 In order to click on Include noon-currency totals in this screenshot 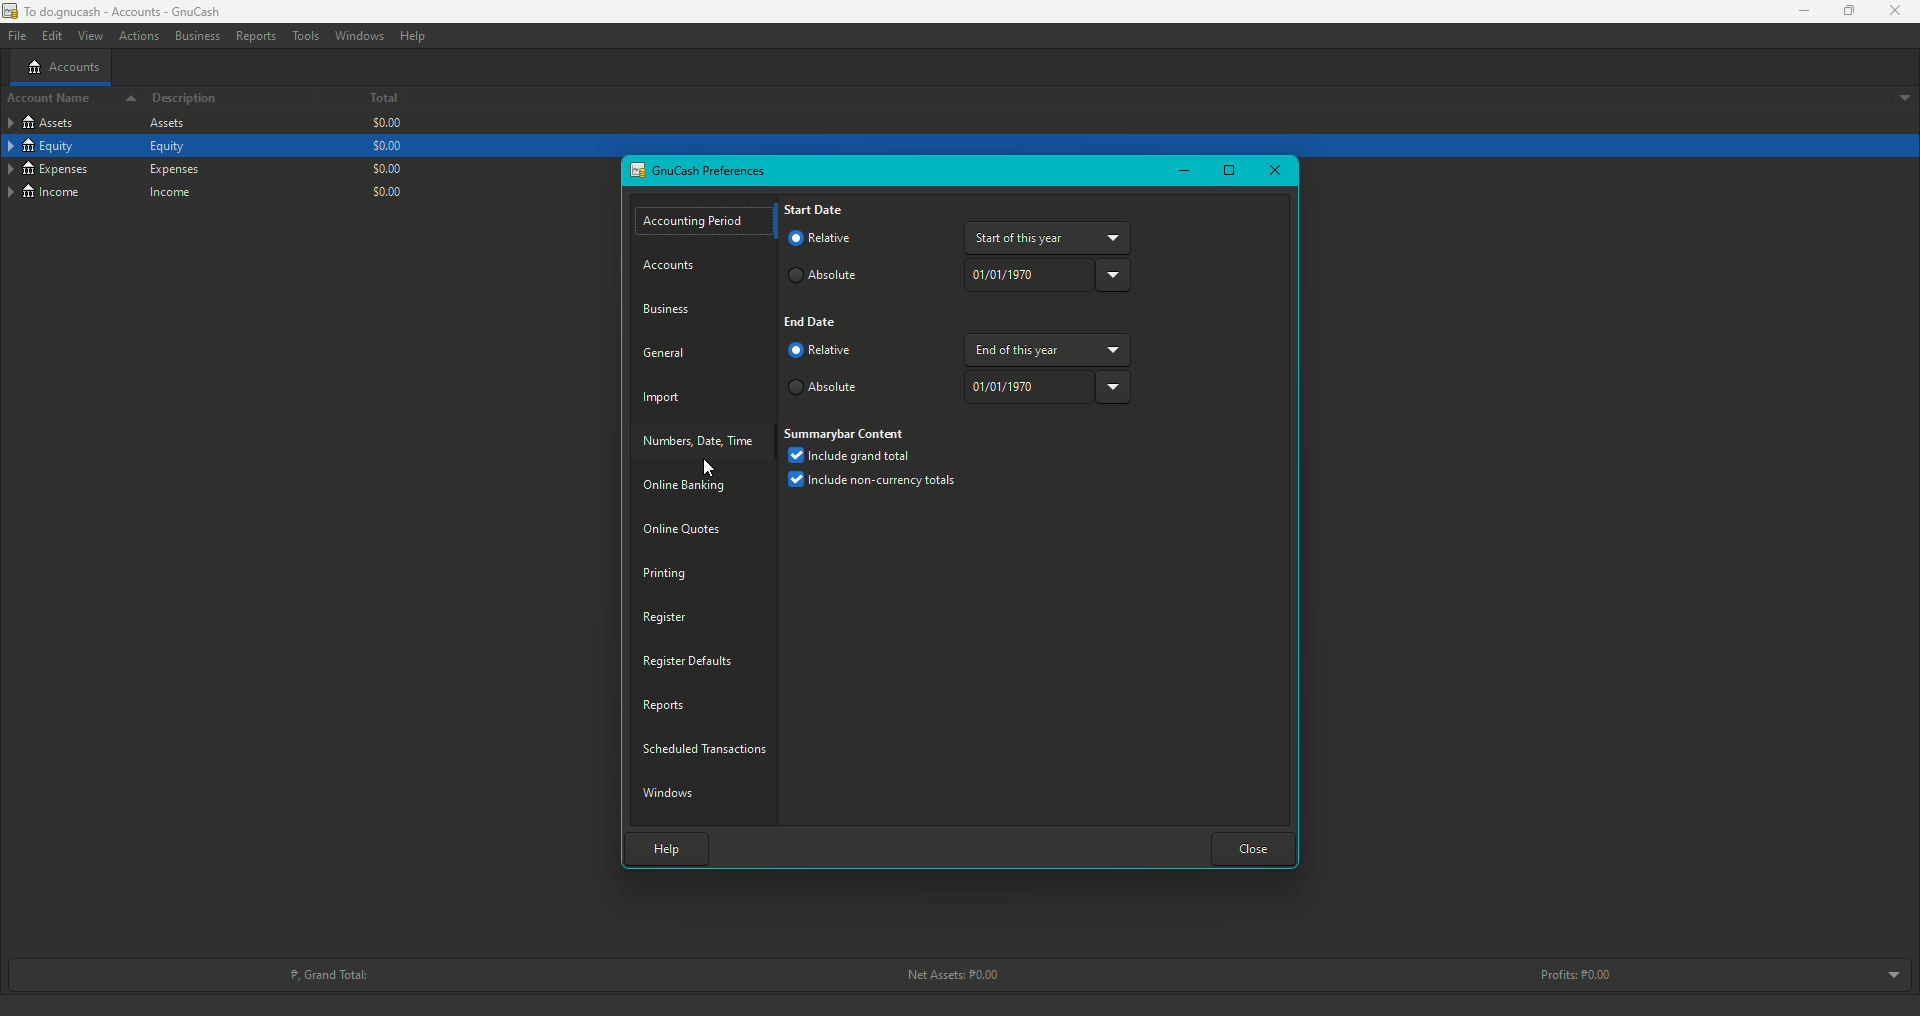, I will do `click(878, 483)`.